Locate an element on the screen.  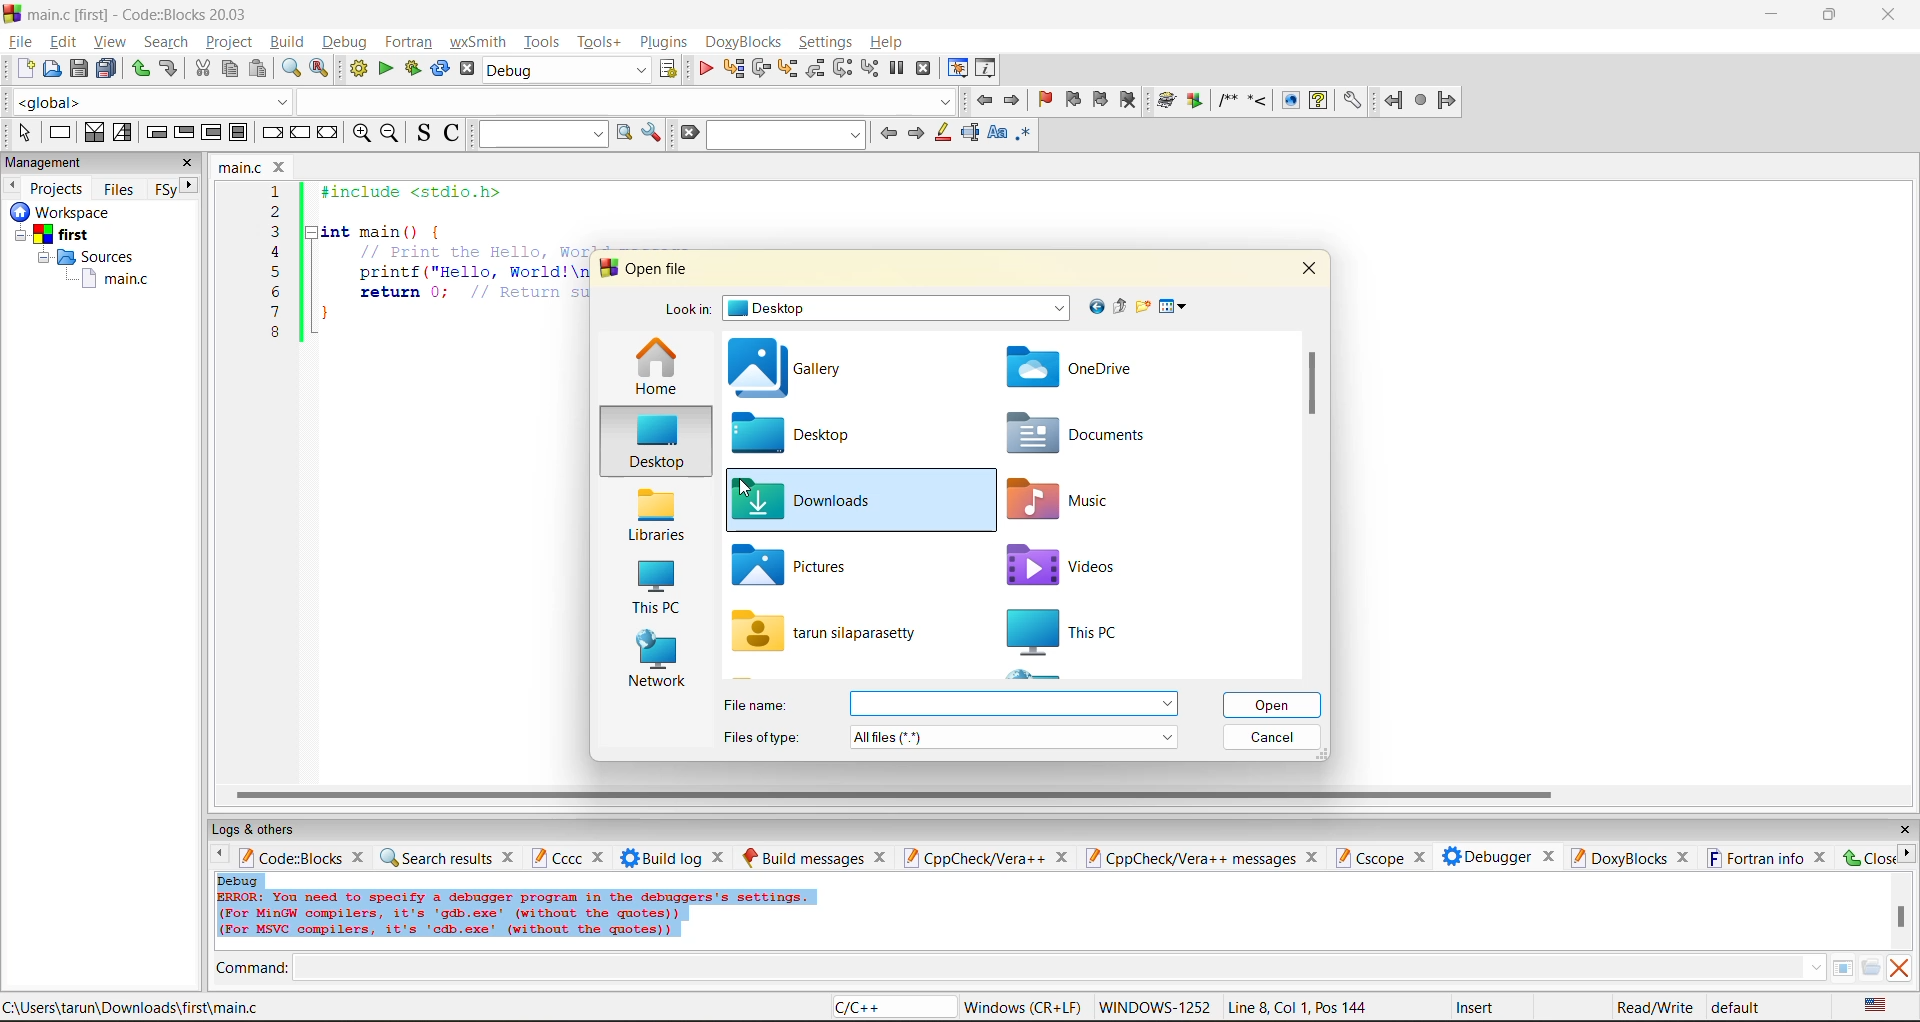
2 is located at coordinates (276, 212).